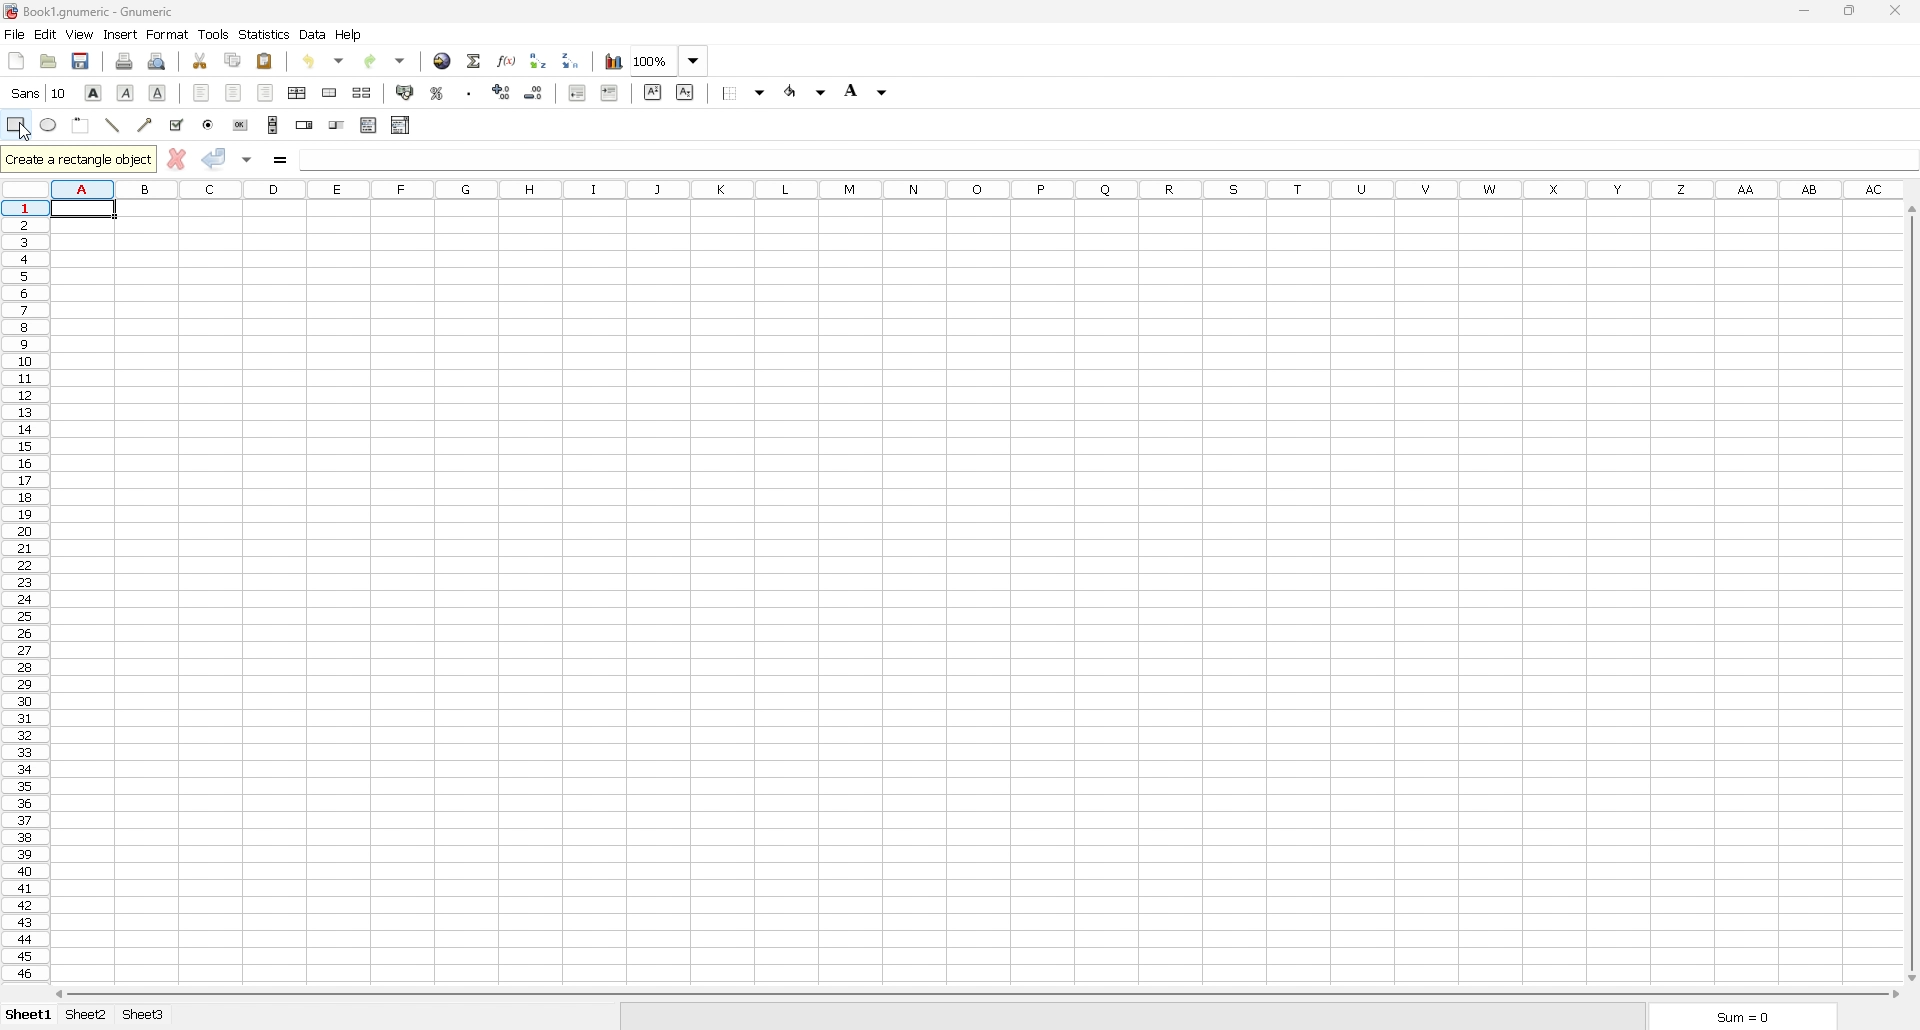  What do you see at coordinates (78, 160) in the screenshot?
I see `cursor description` at bounding box center [78, 160].